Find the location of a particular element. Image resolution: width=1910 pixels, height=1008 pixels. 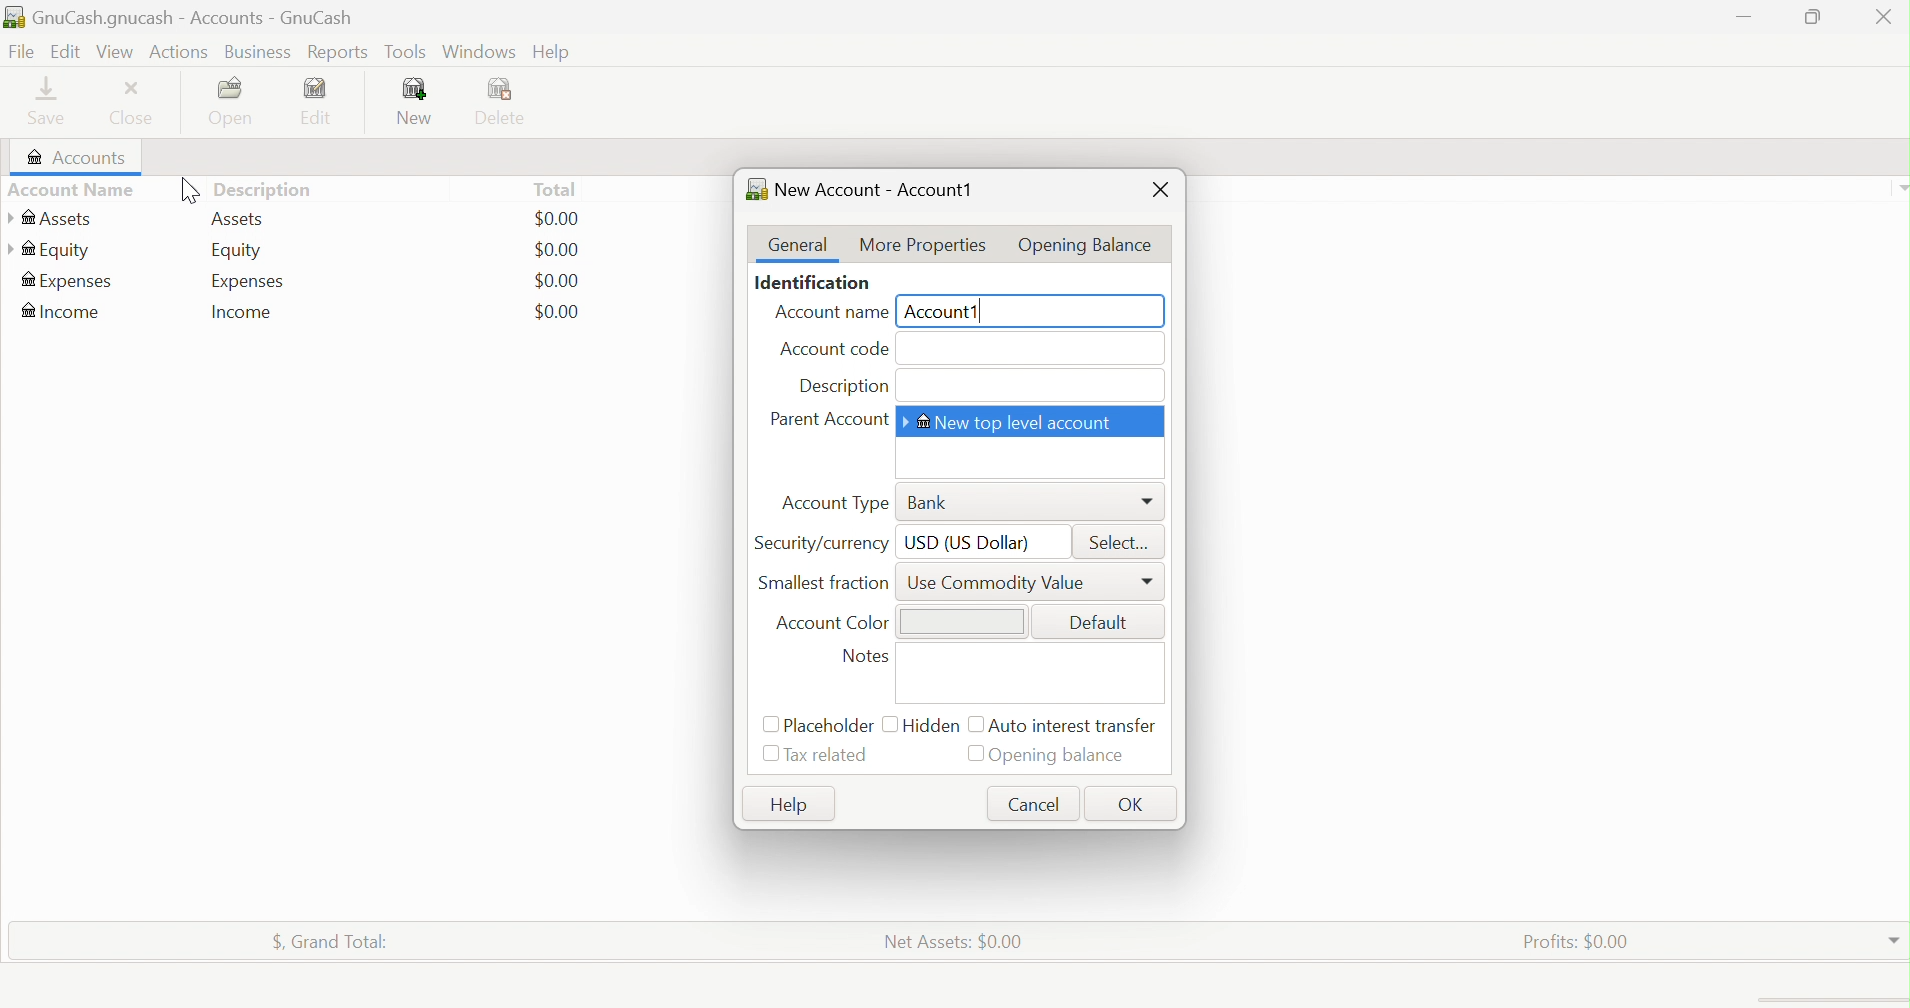

$0.00 is located at coordinates (558, 250).